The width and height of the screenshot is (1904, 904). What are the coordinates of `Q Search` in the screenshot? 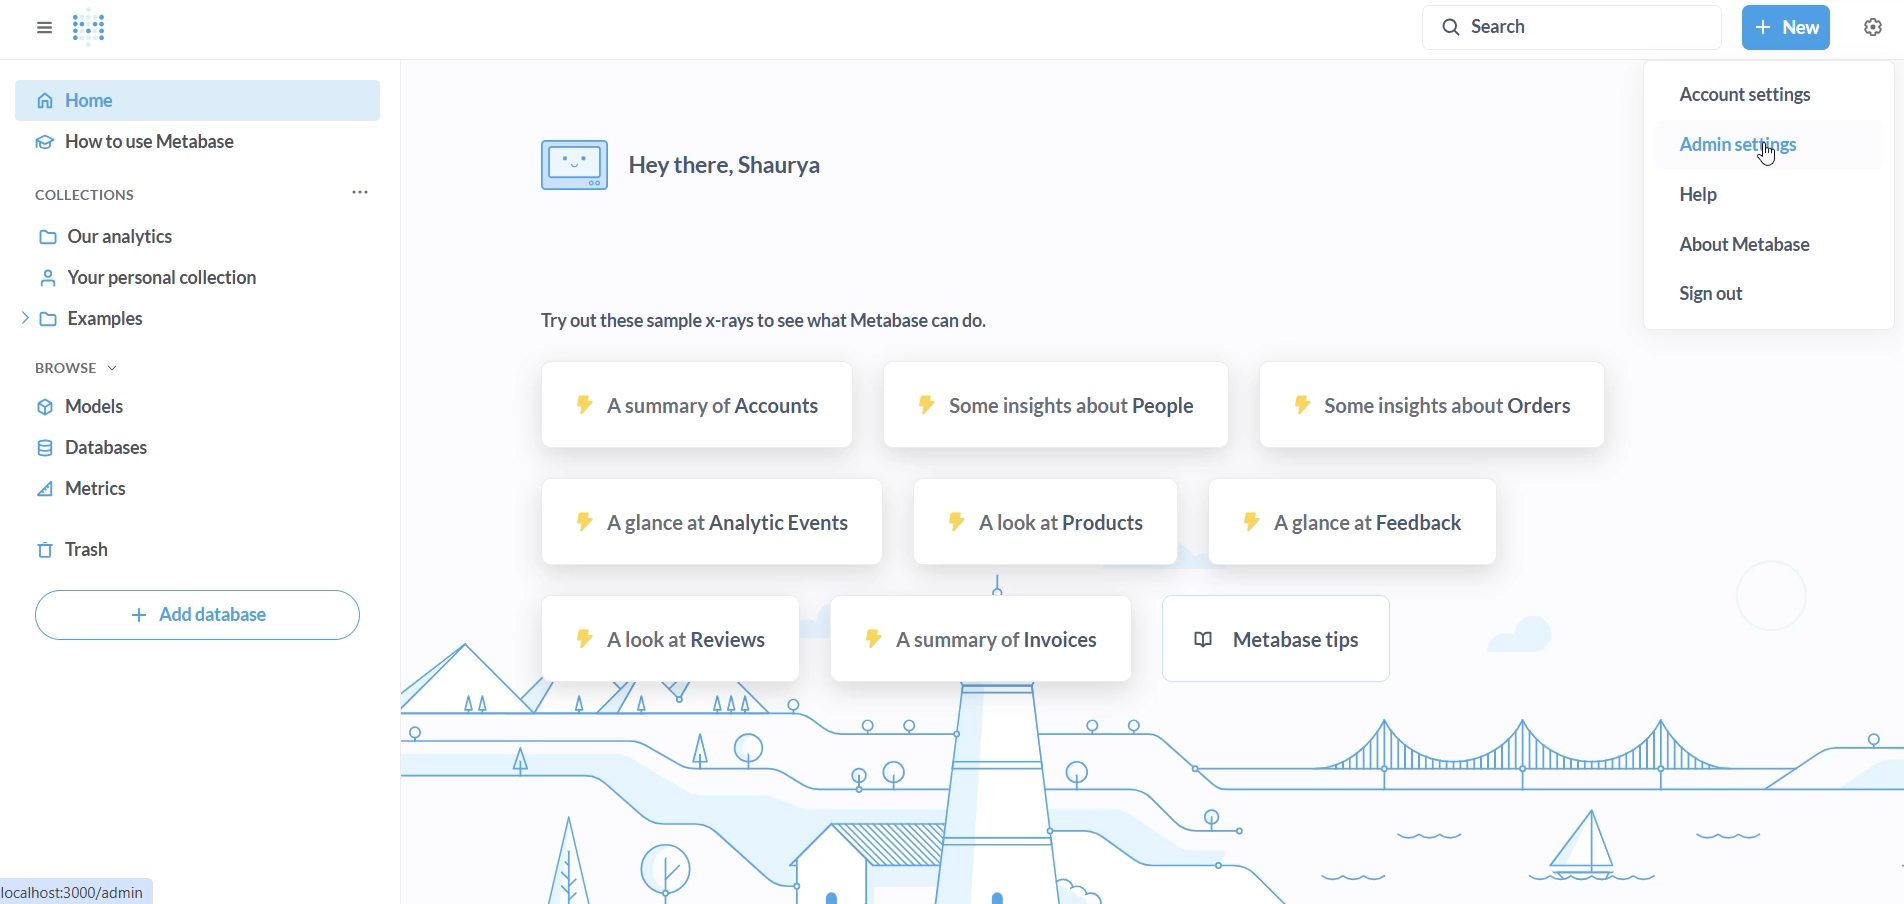 It's located at (1569, 28).